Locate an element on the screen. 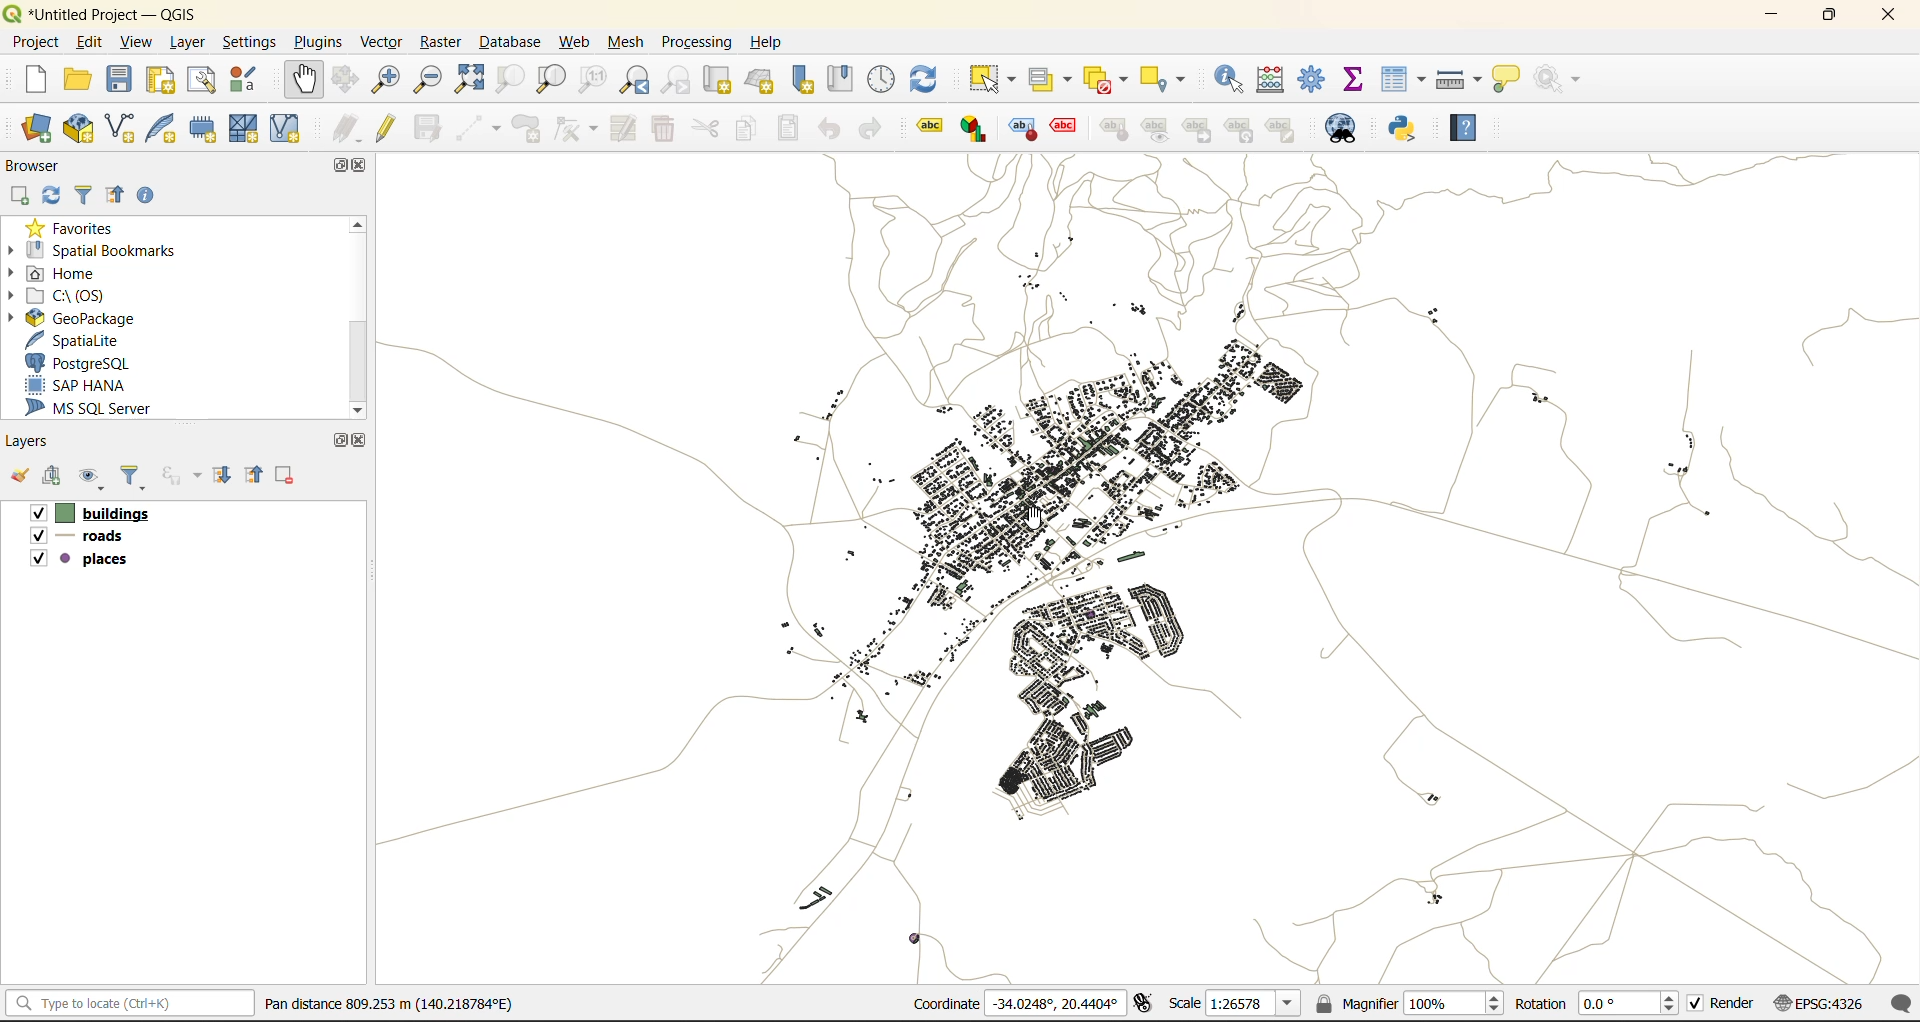 Image resolution: width=1920 pixels, height=1022 pixels. Preview is located at coordinates (1159, 130).